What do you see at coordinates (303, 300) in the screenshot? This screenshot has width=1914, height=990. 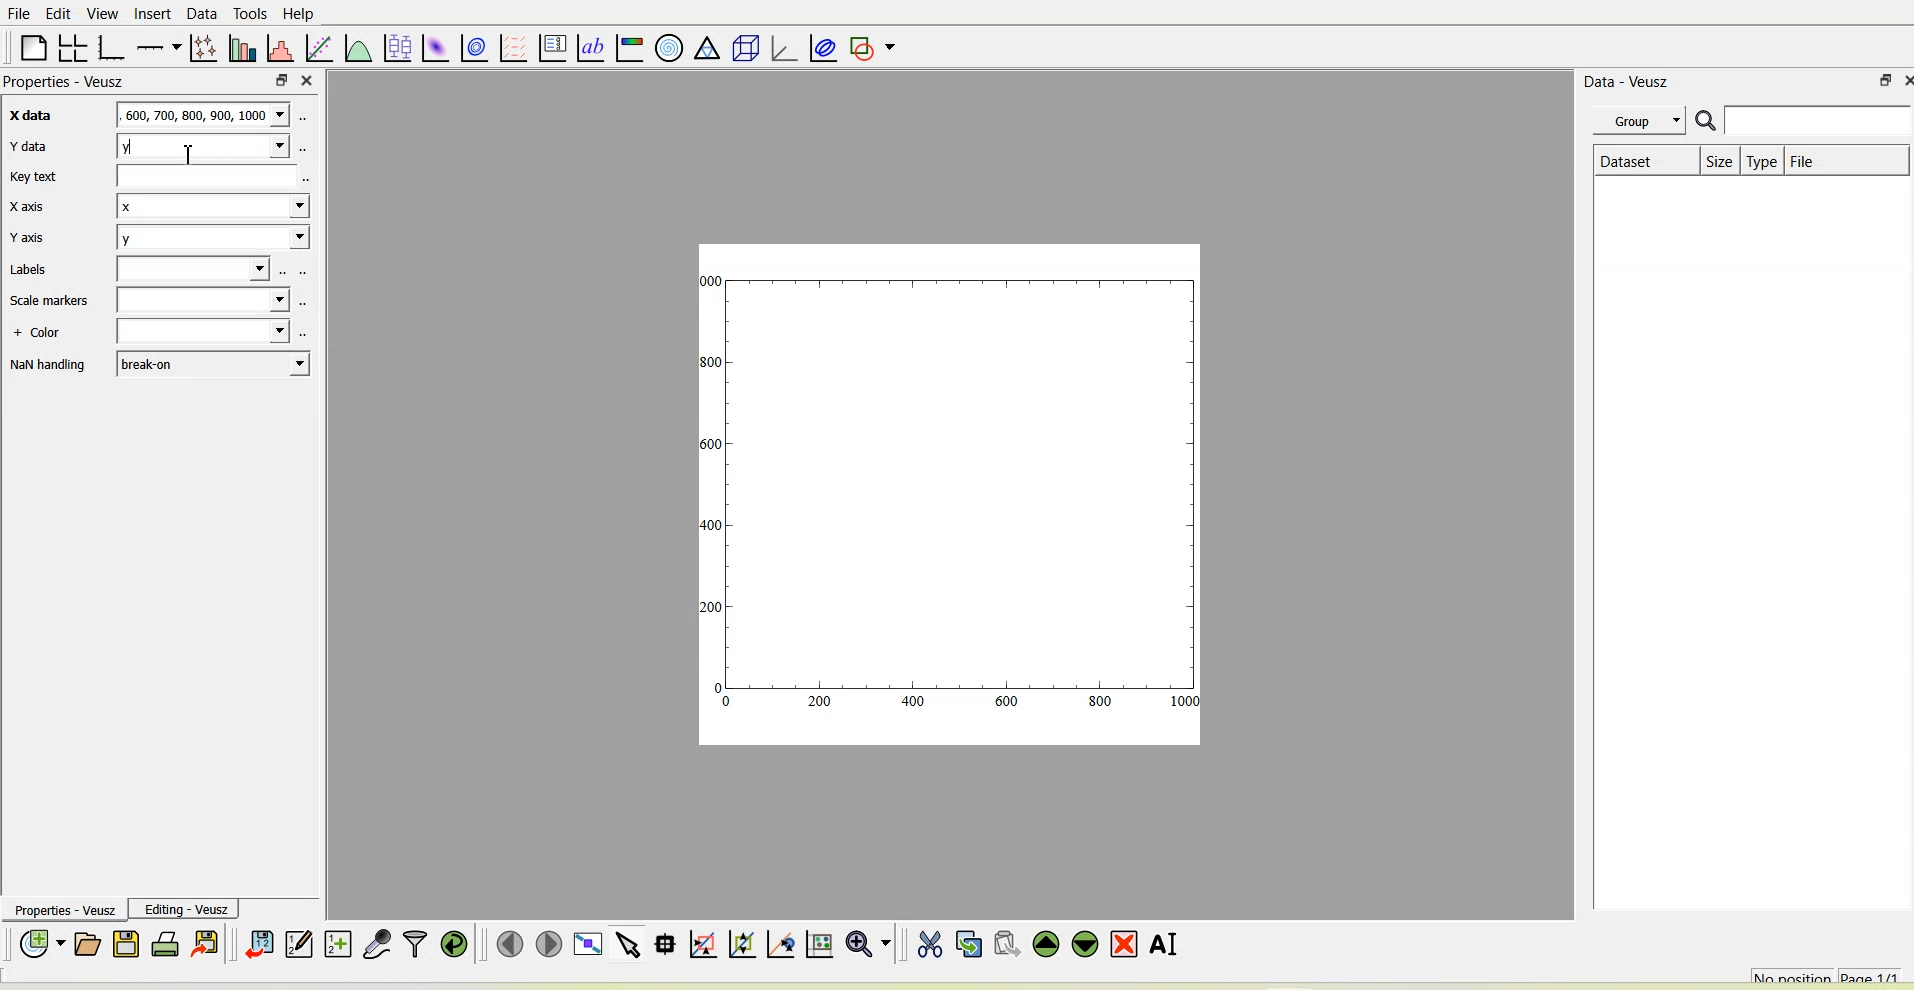 I see `select using dataset browser` at bounding box center [303, 300].